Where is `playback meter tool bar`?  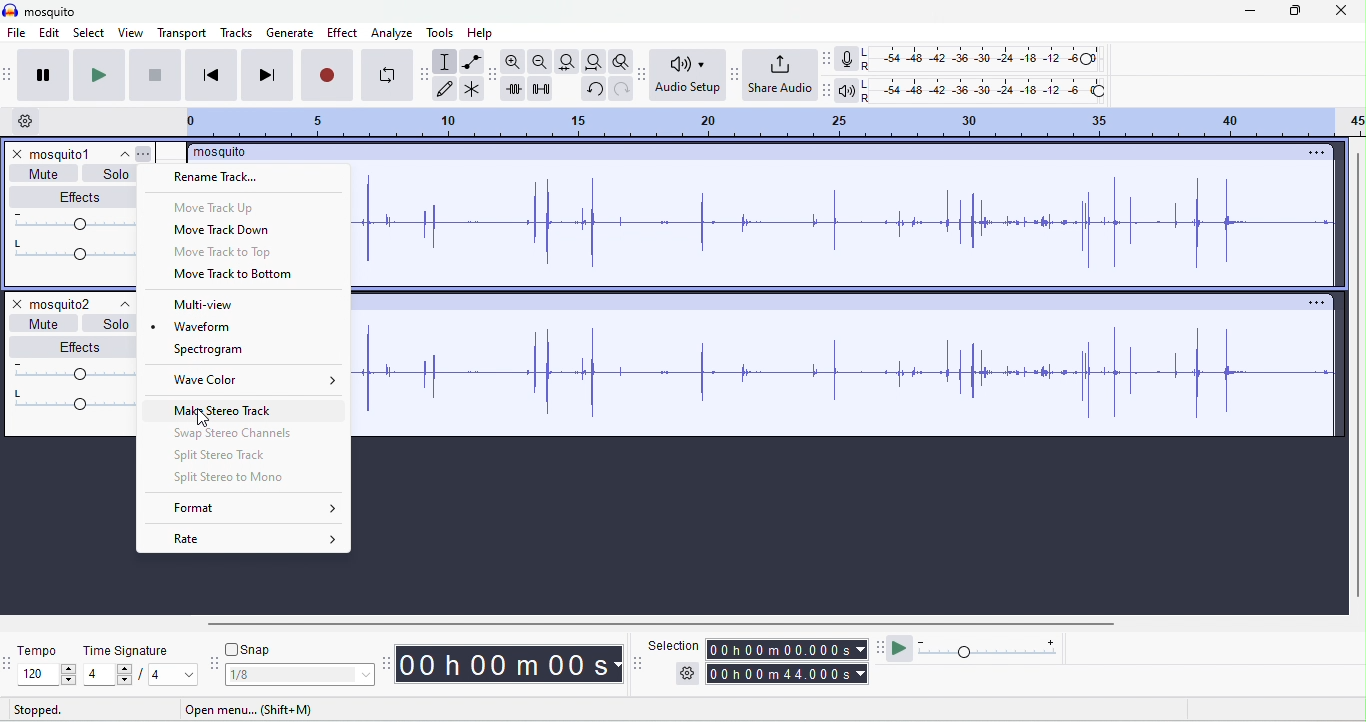
playback meter tool bar is located at coordinates (826, 89).